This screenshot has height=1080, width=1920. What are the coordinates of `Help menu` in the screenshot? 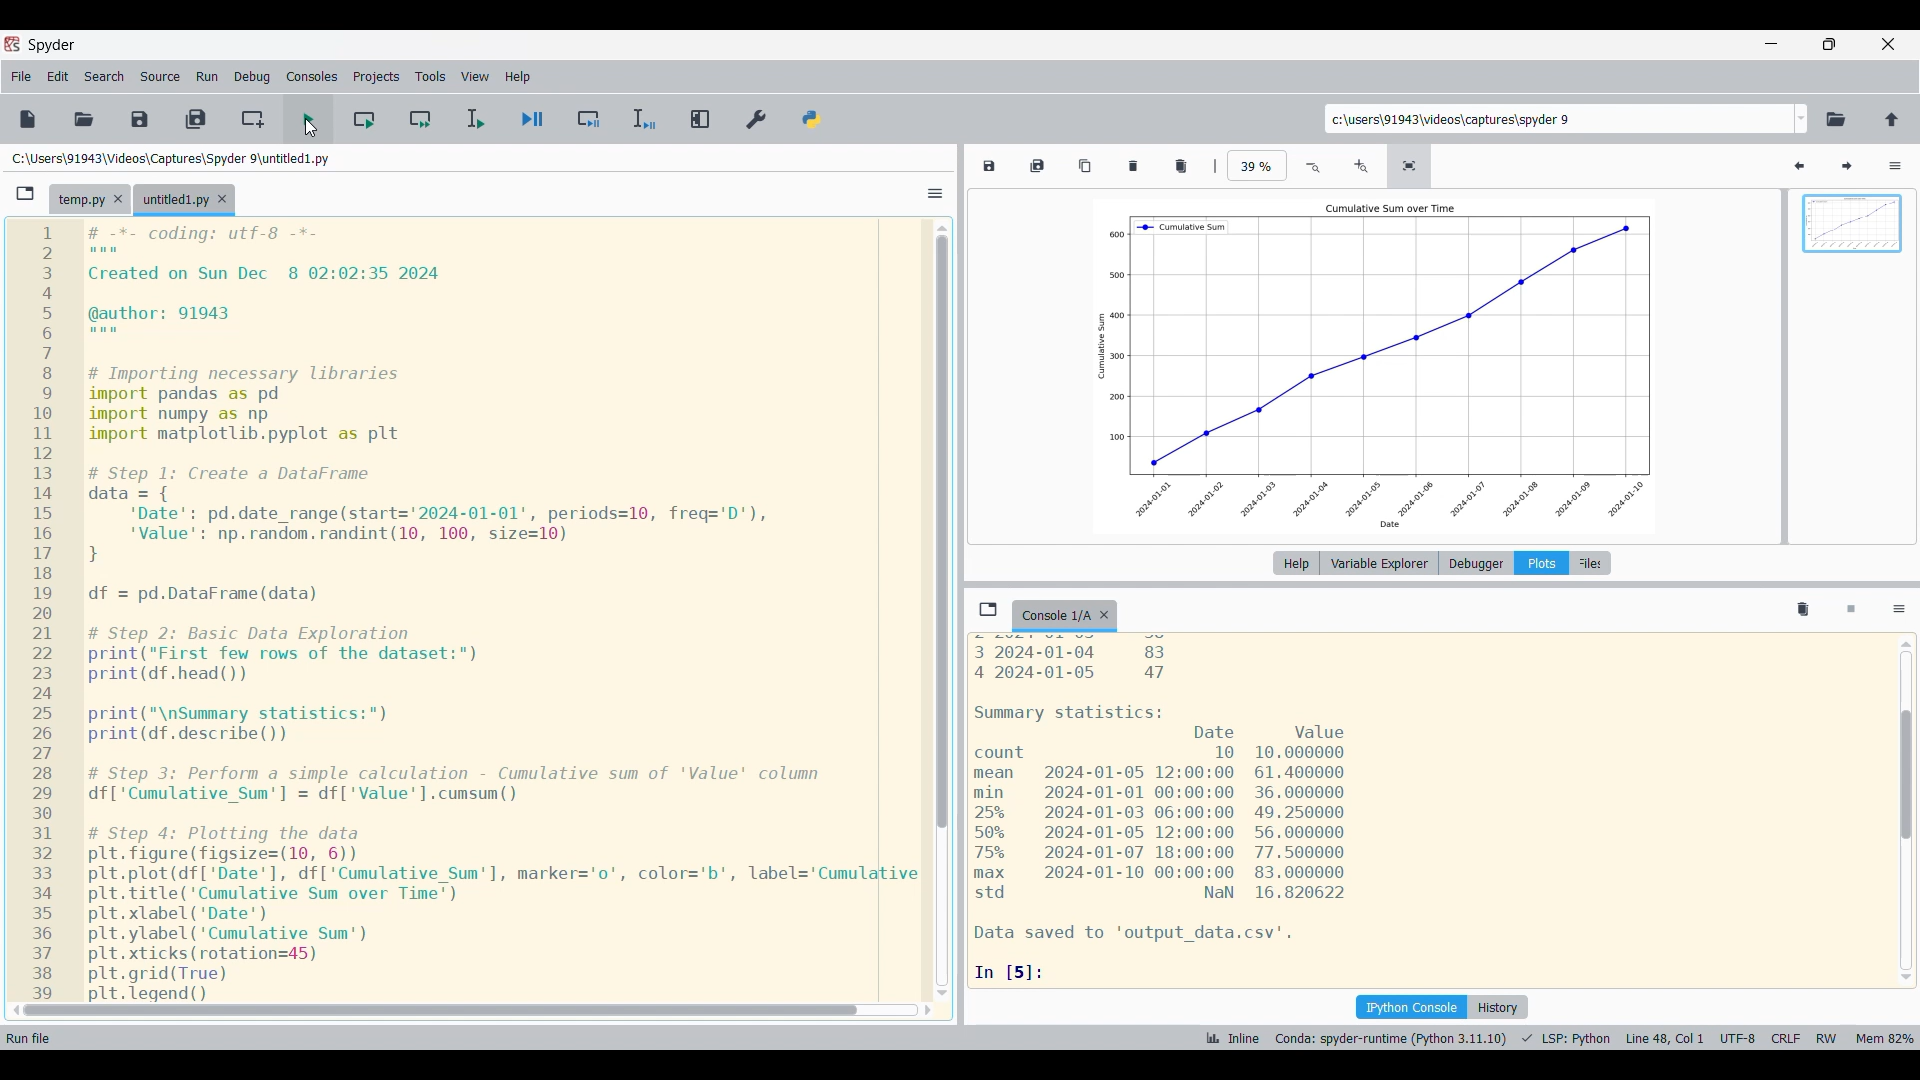 It's located at (518, 77).